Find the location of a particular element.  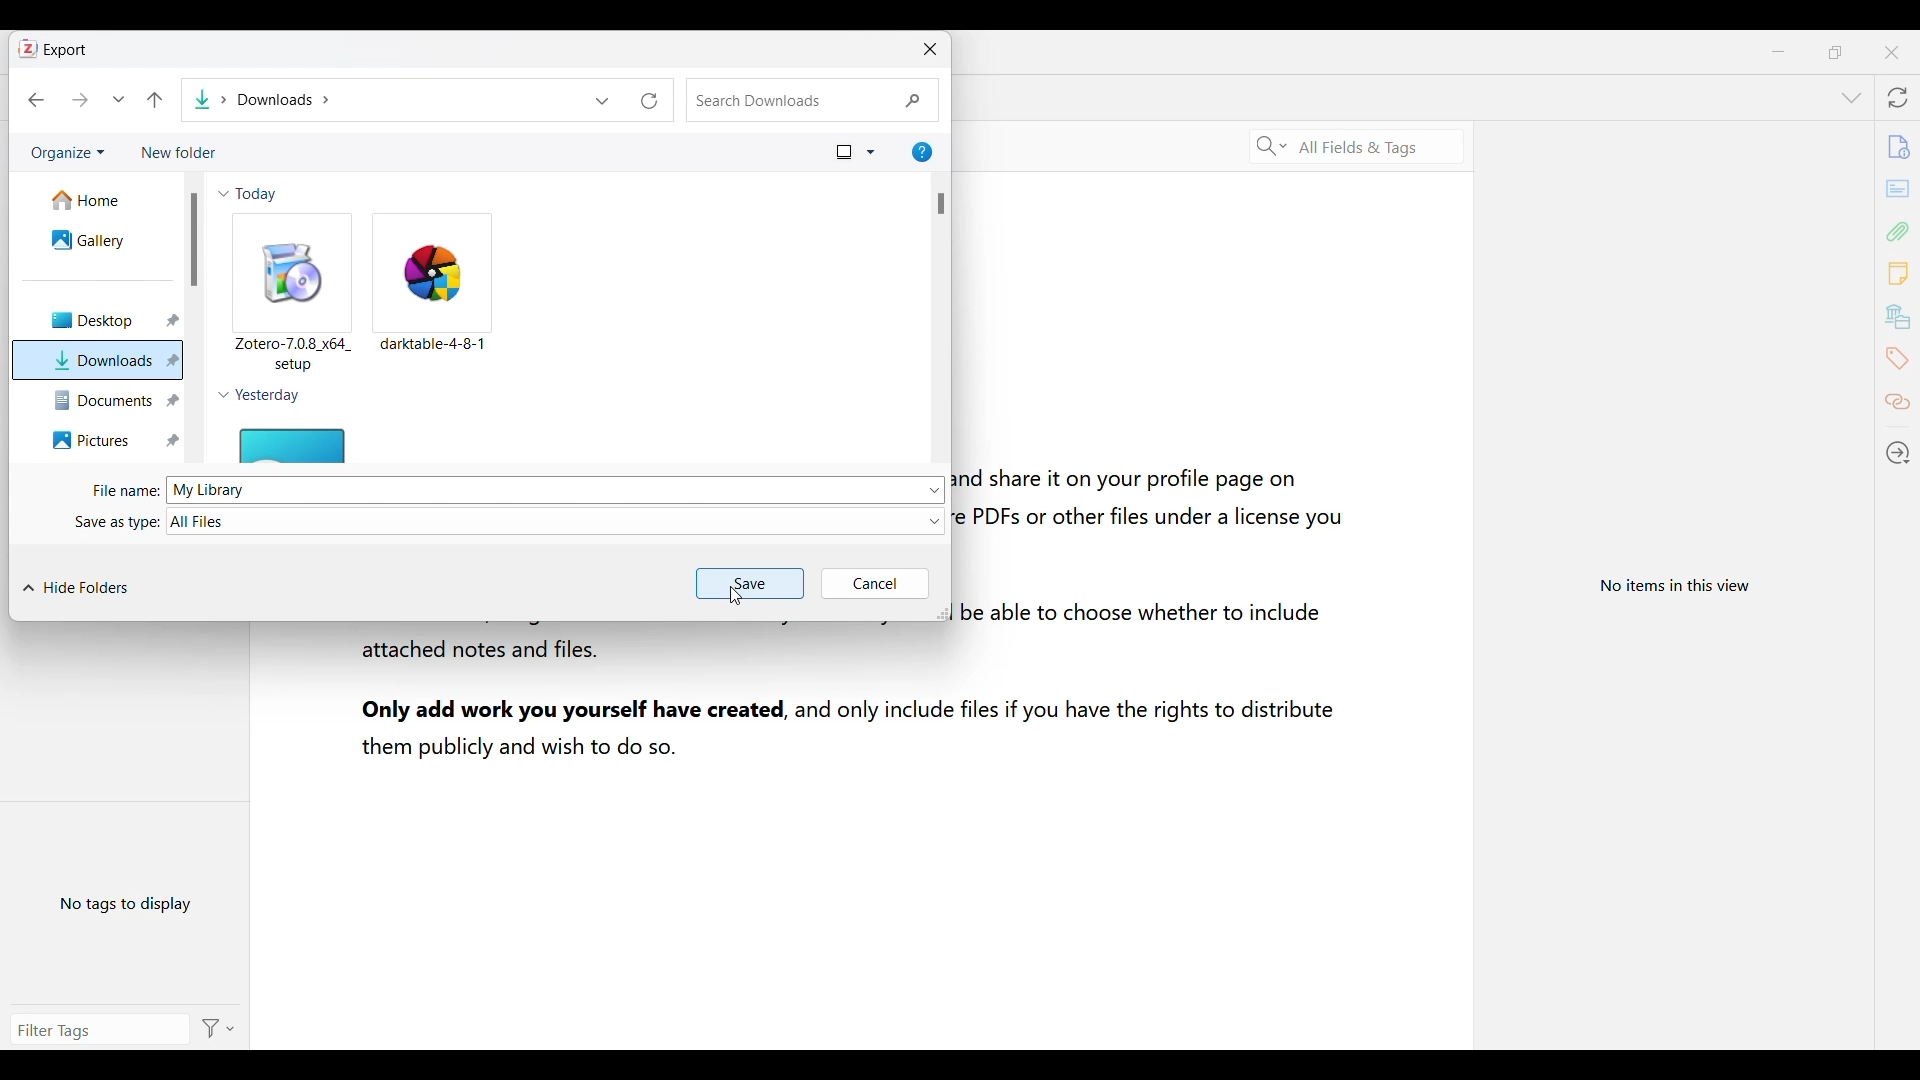

Locate is located at coordinates (1898, 451).